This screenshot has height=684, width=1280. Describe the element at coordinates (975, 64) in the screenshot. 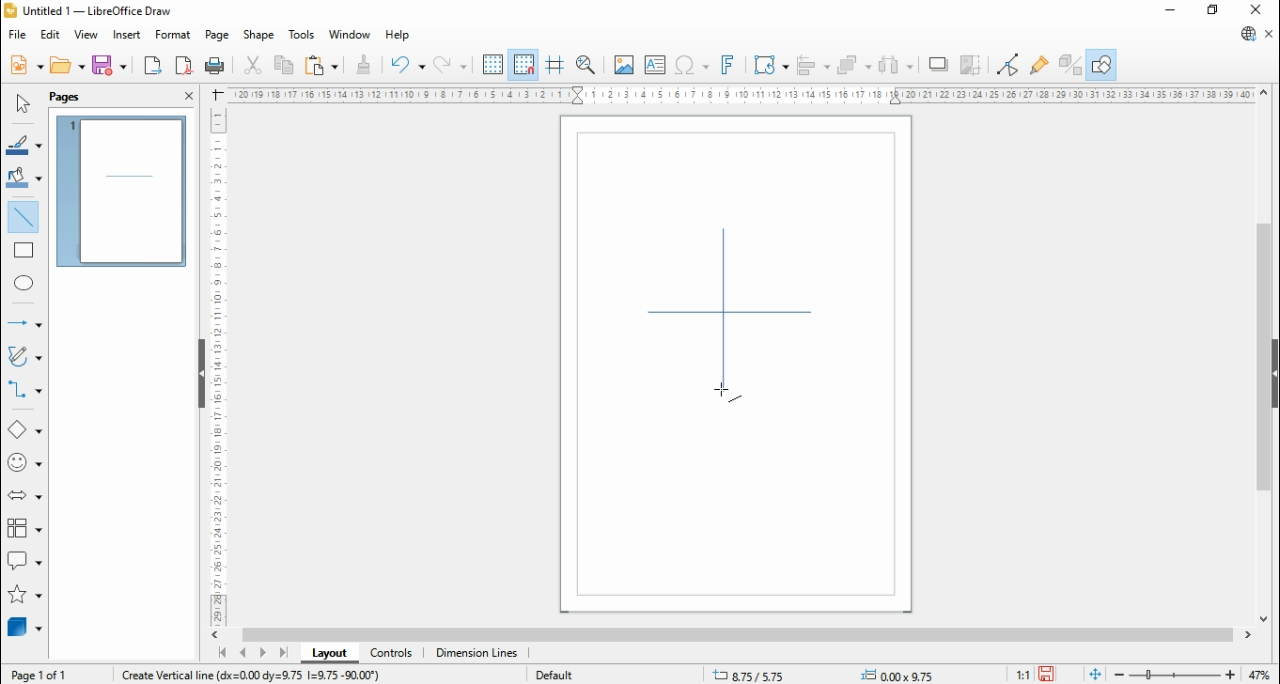

I see `crop` at that location.